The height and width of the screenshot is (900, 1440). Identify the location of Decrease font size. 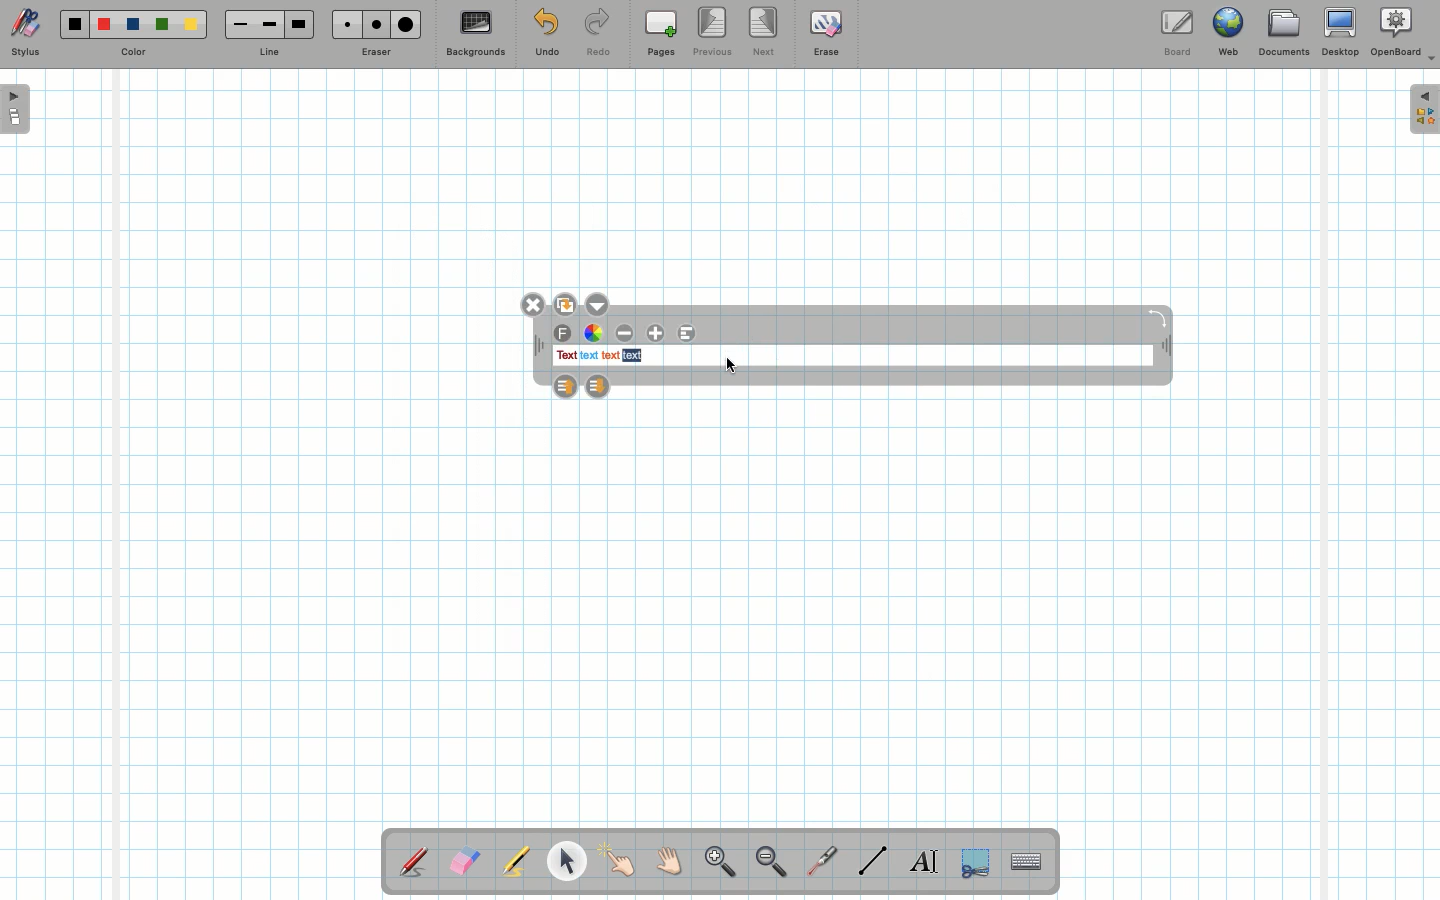
(626, 333).